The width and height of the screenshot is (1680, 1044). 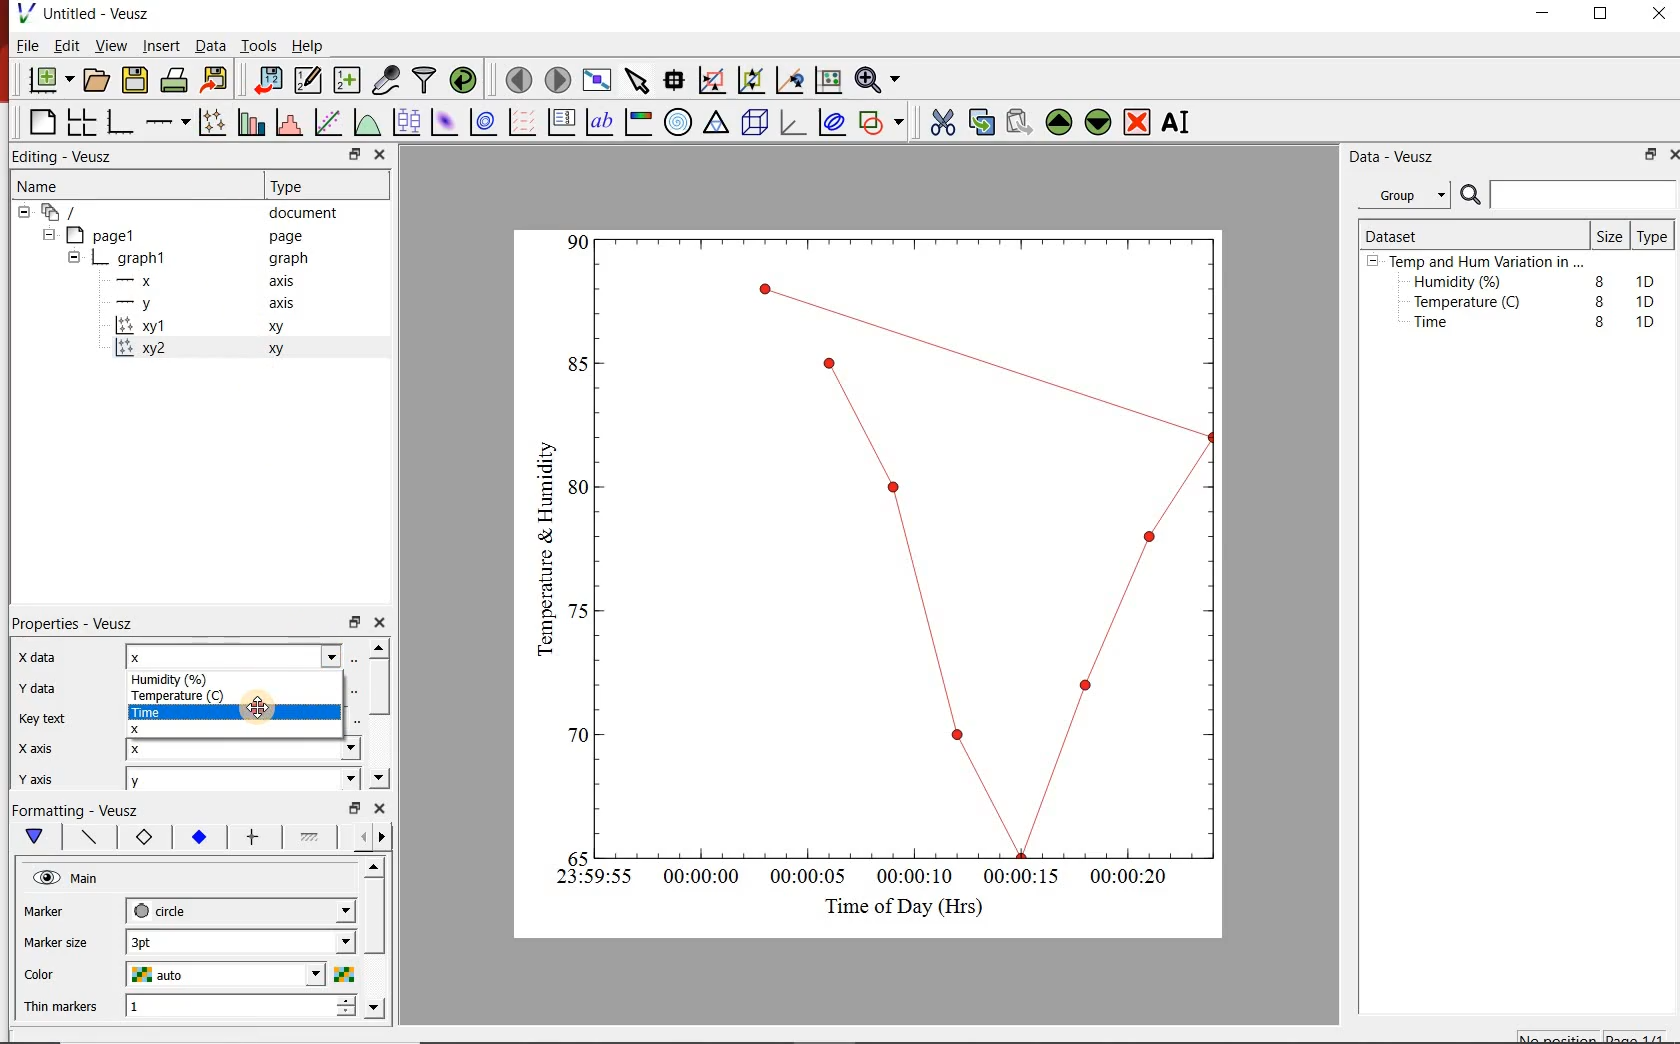 What do you see at coordinates (715, 81) in the screenshot?
I see `click or draw a rectangle to zoom graph axes` at bounding box center [715, 81].